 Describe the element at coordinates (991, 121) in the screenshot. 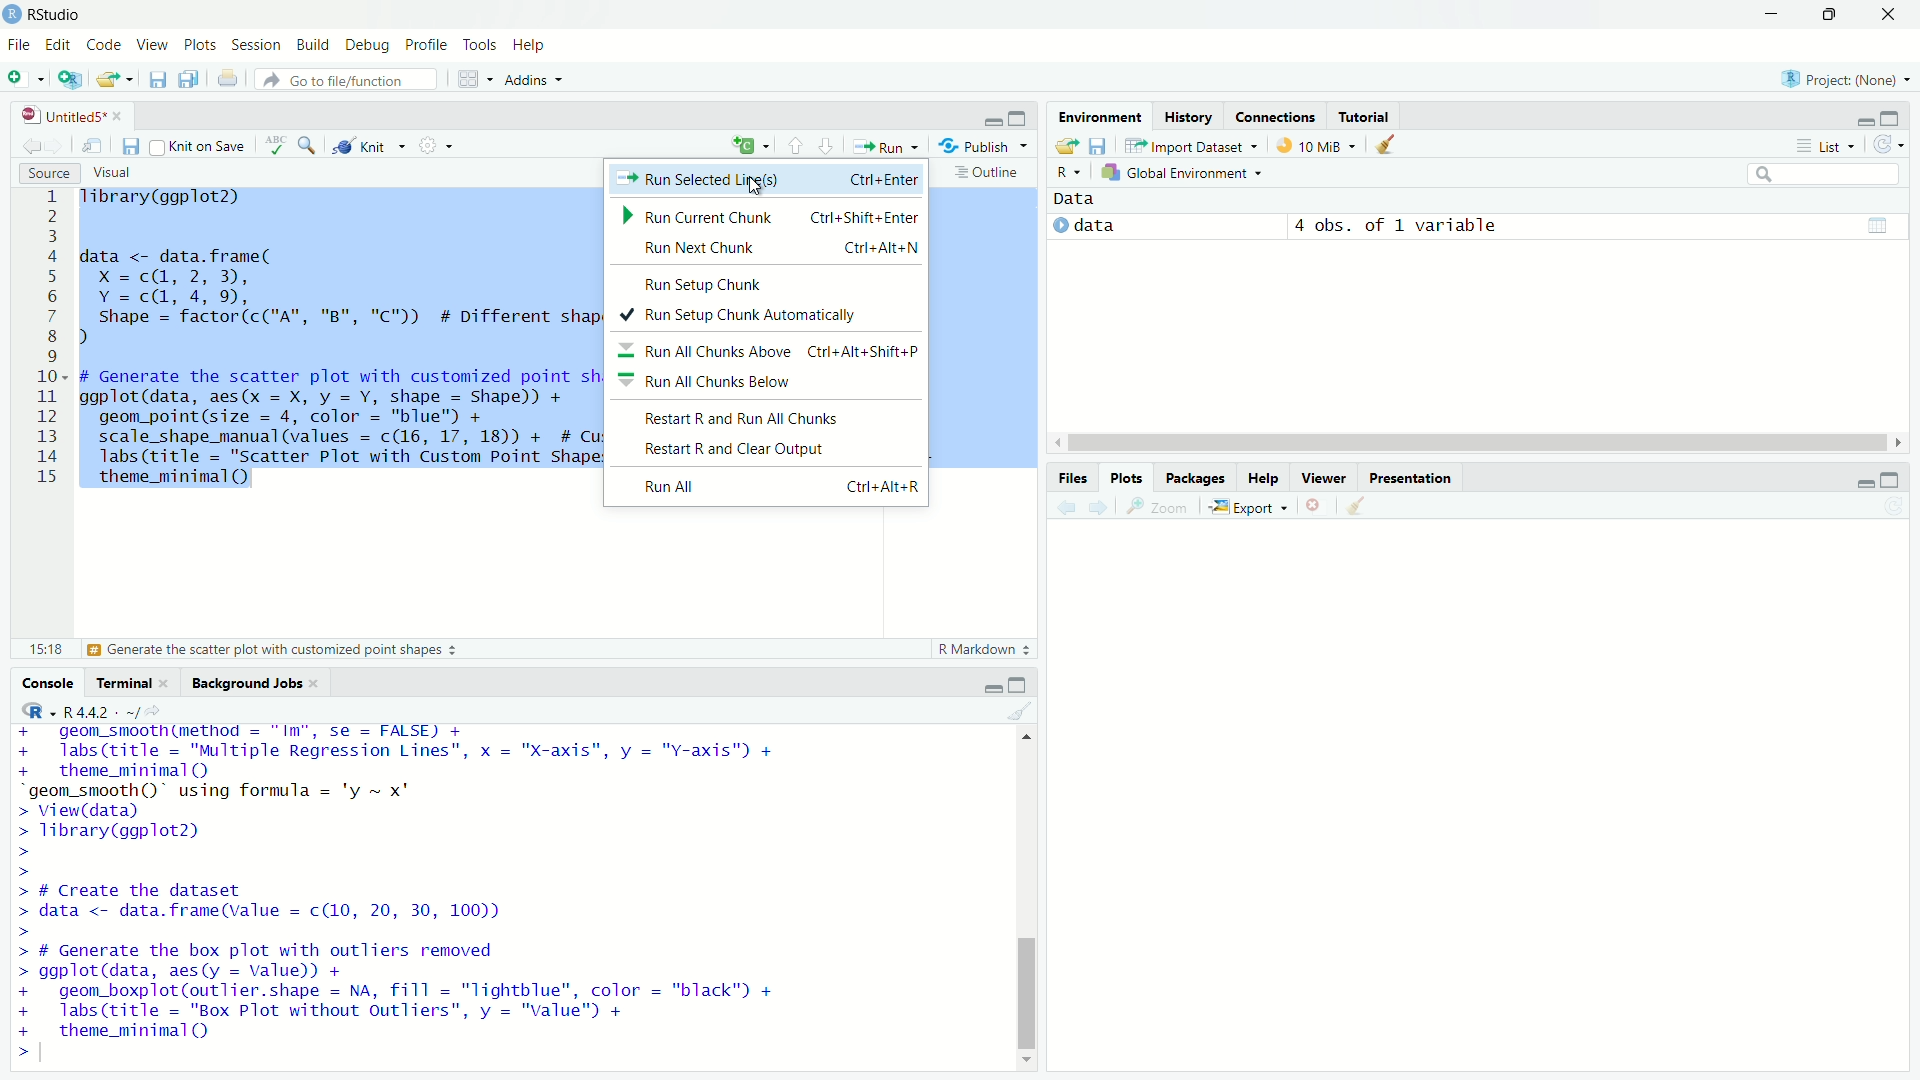

I see `minimize` at that location.